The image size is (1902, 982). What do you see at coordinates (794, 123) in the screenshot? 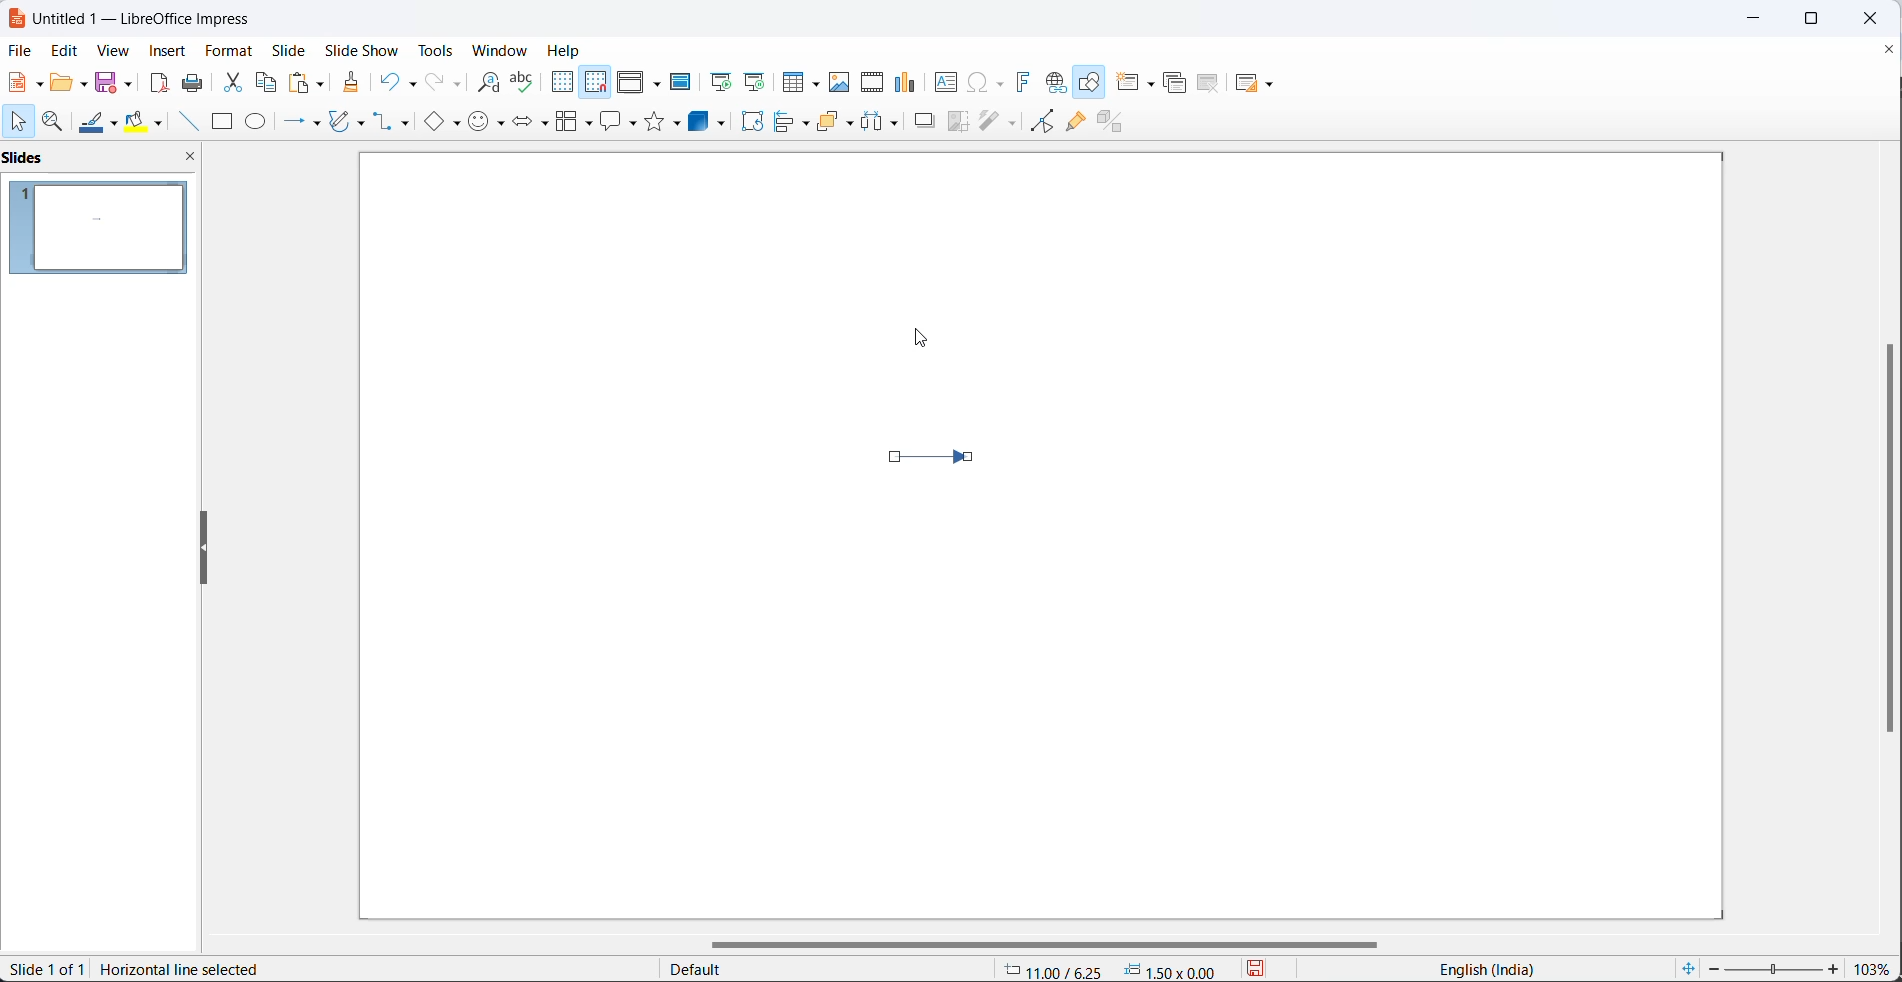
I see `align` at bounding box center [794, 123].